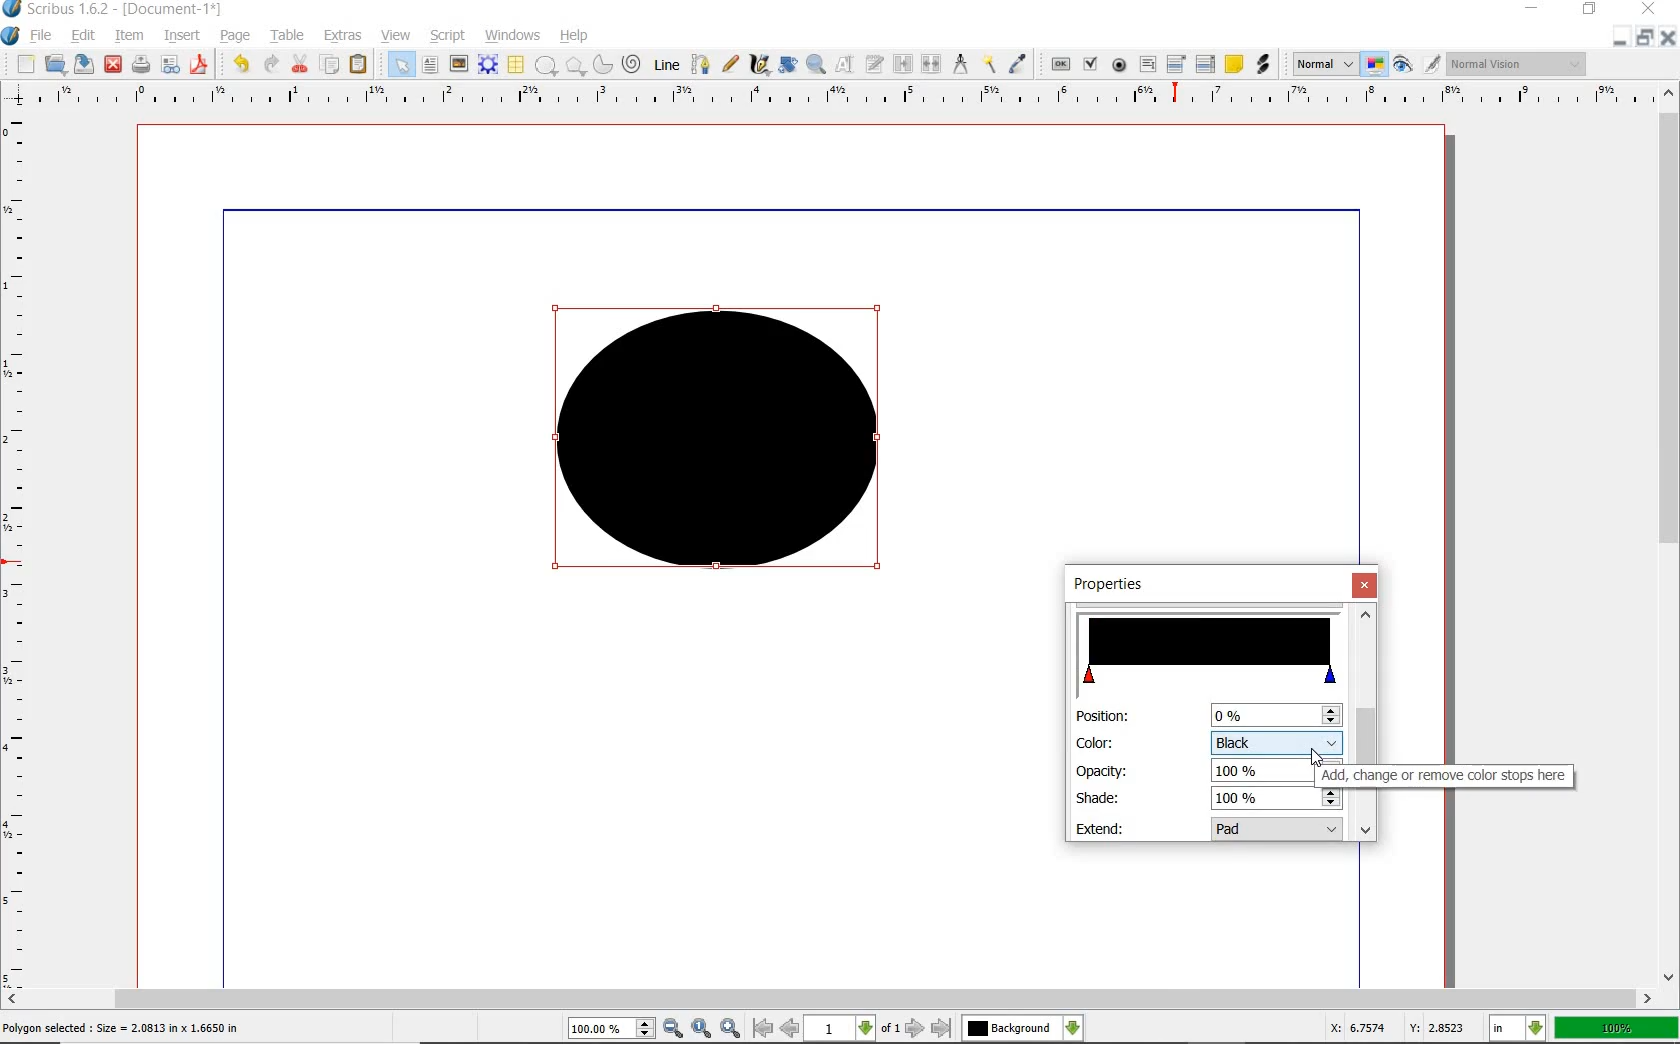 This screenshot has height=1044, width=1680. I want to click on PASTE, so click(358, 66).